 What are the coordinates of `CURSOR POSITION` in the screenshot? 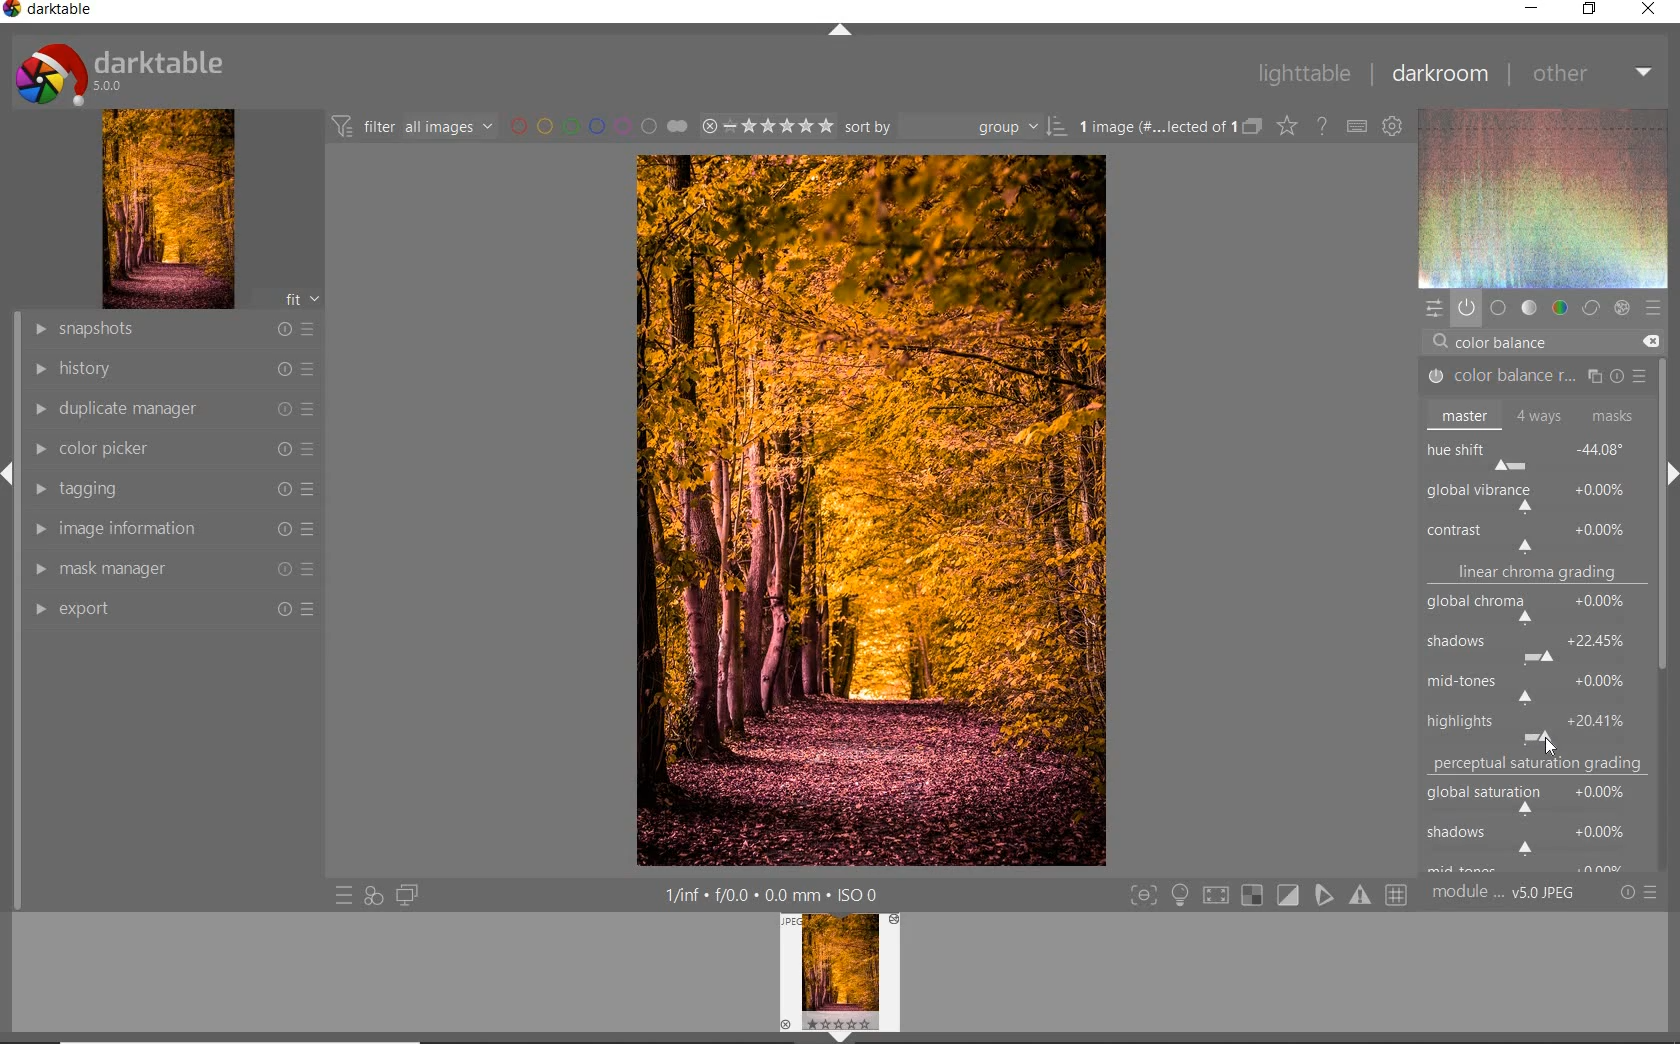 It's located at (1549, 745).